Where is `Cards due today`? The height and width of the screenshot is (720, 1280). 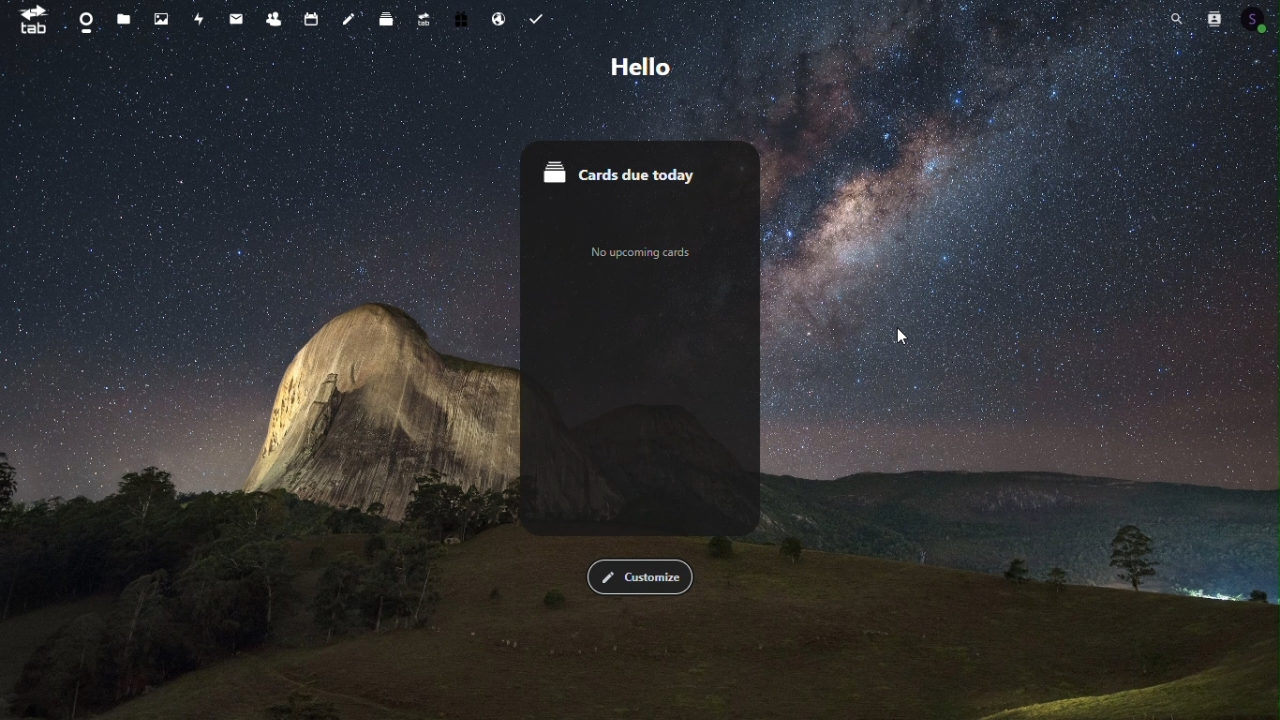 Cards due today is located at coordinates (642, 171).